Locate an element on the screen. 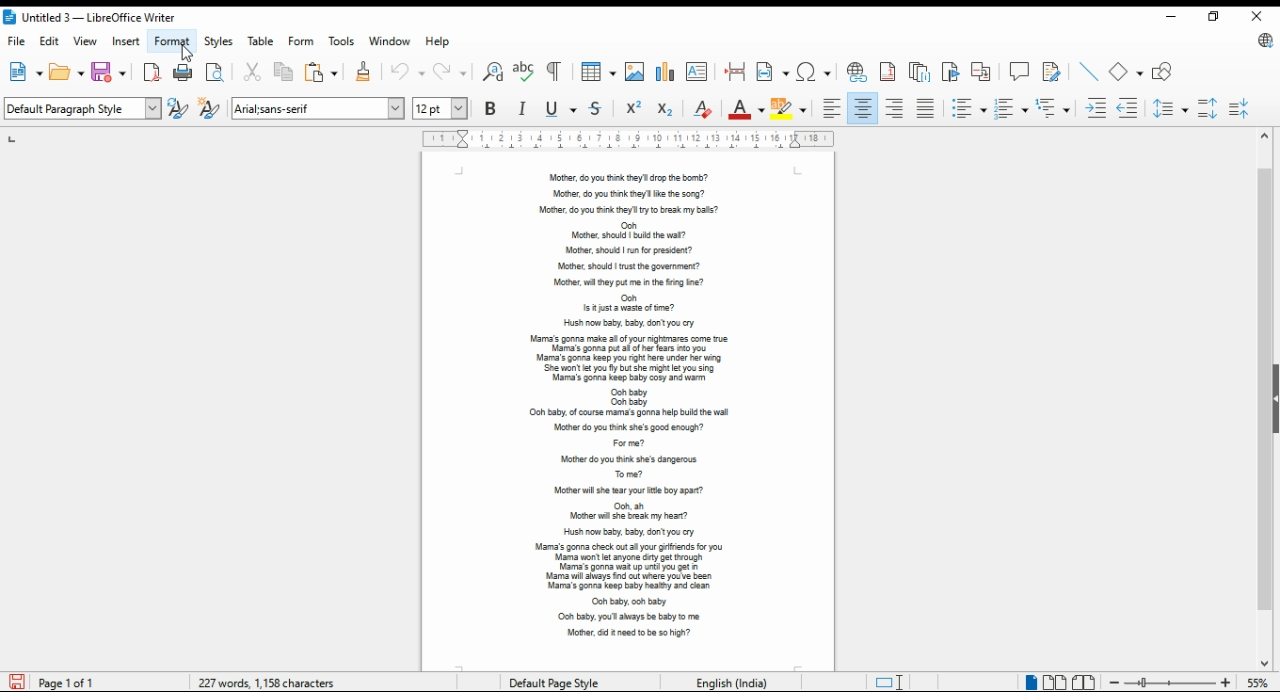  insert field is located at coordinates (773, 72).